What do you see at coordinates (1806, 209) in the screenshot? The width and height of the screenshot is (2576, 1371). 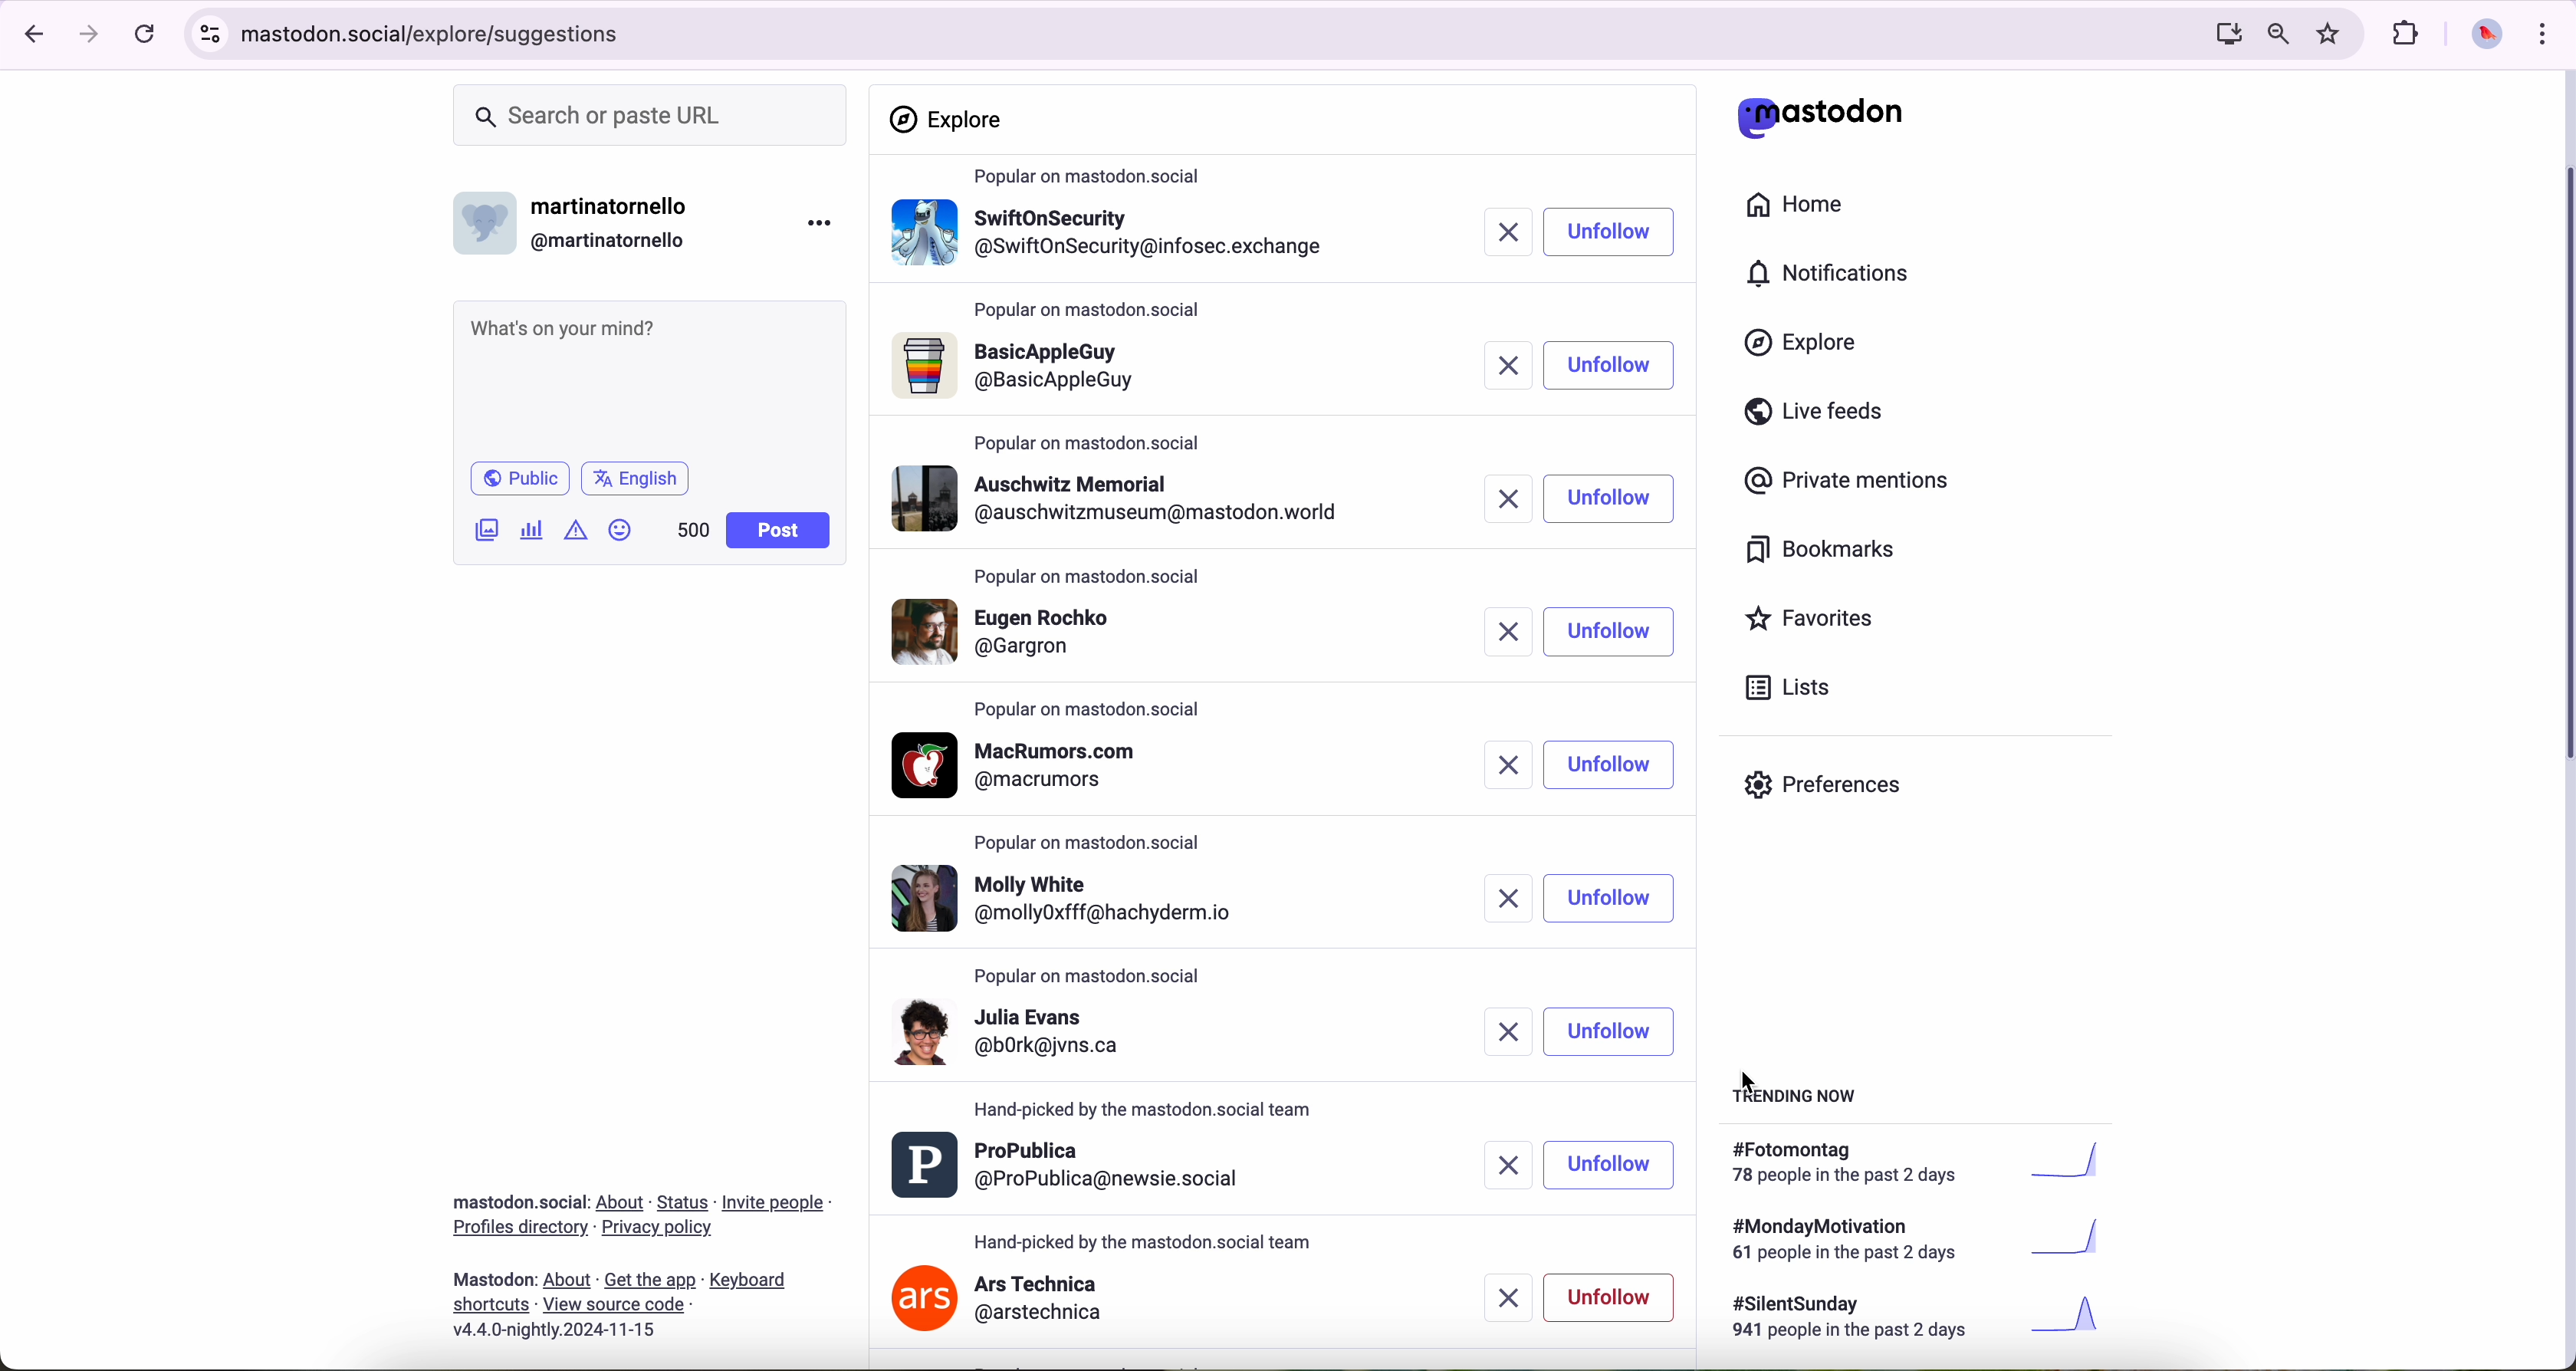 I see `home` at bounding box center [1806, 209].